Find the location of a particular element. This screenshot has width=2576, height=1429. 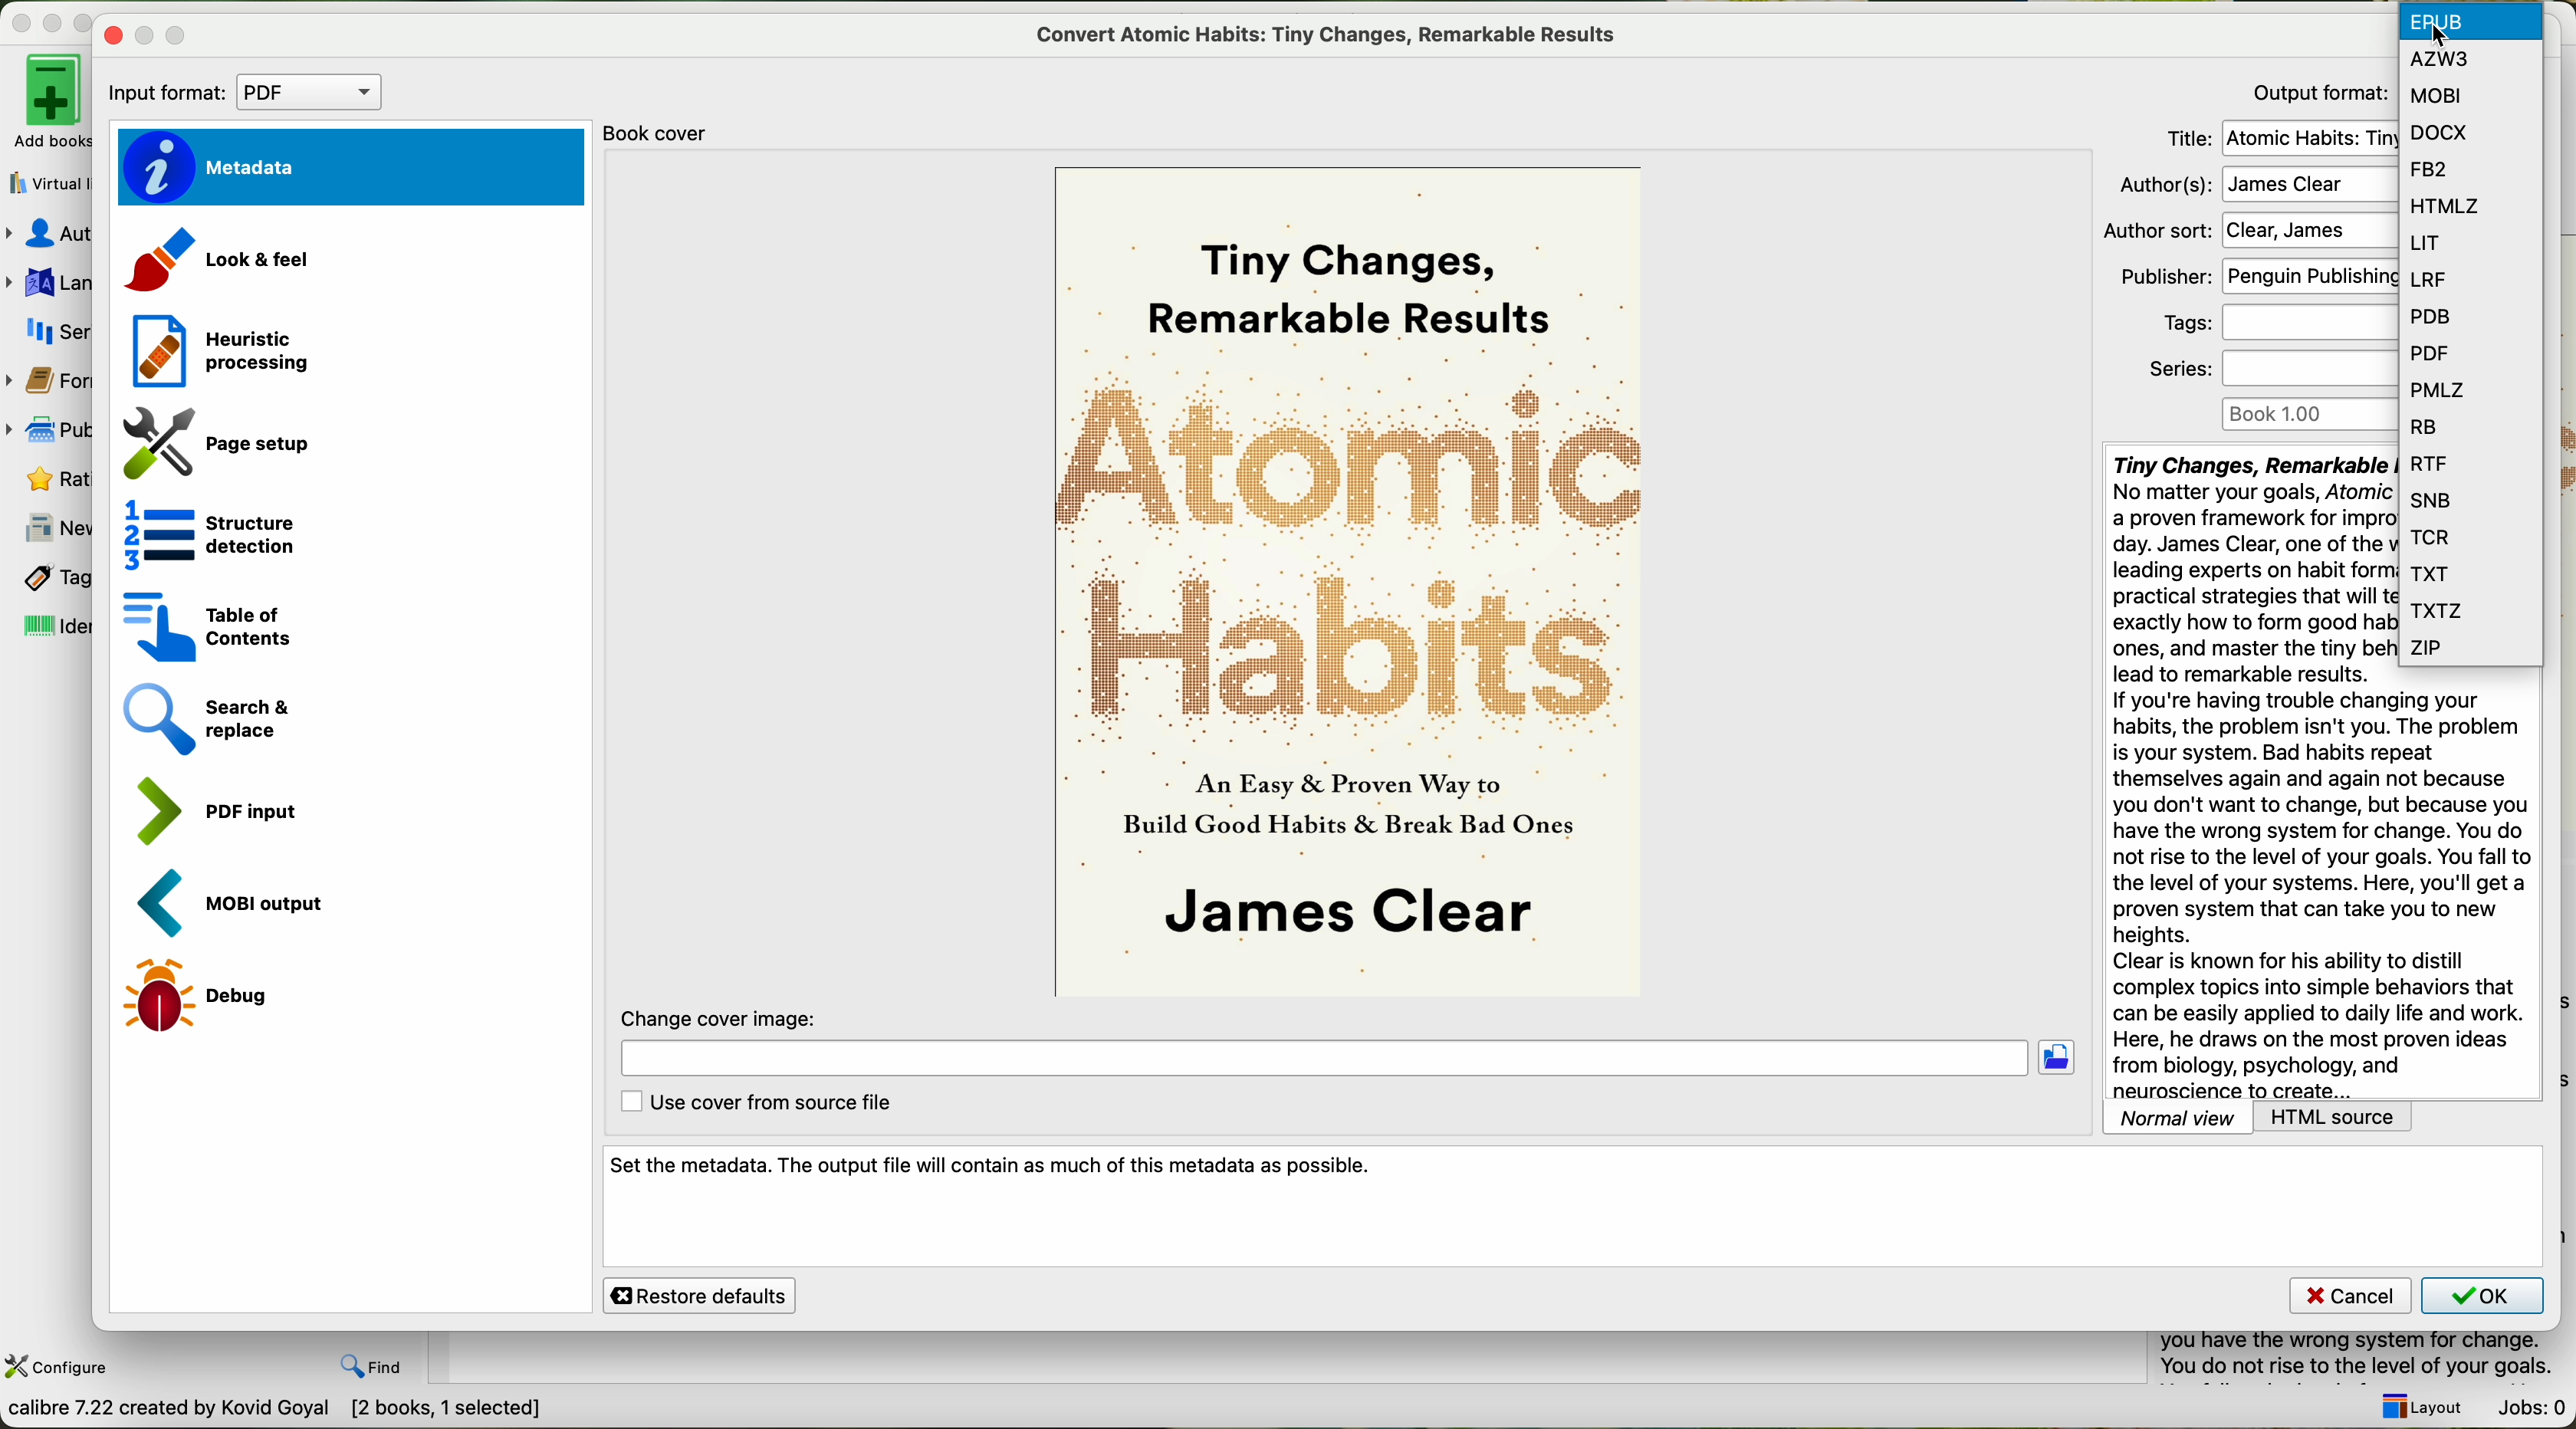

minimize is located at coordinates (53, 19).